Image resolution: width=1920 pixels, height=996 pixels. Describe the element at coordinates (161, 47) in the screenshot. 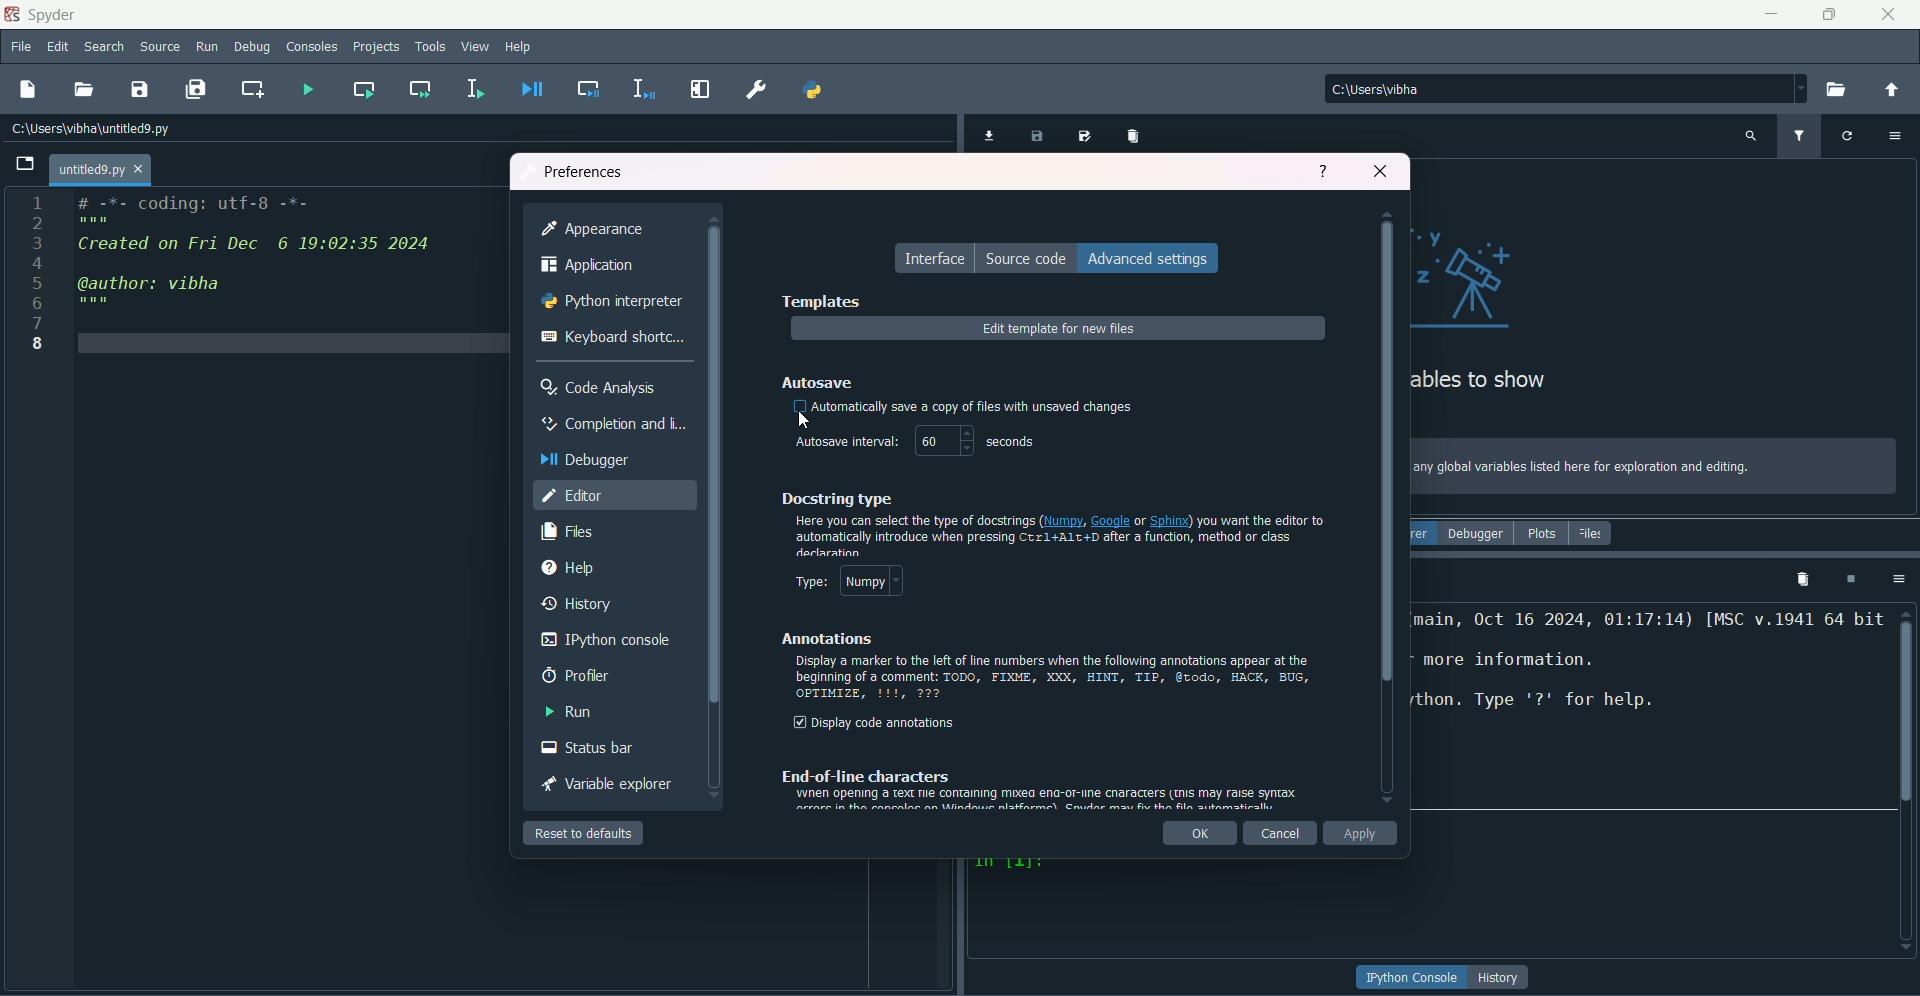

I see `source` at that location.